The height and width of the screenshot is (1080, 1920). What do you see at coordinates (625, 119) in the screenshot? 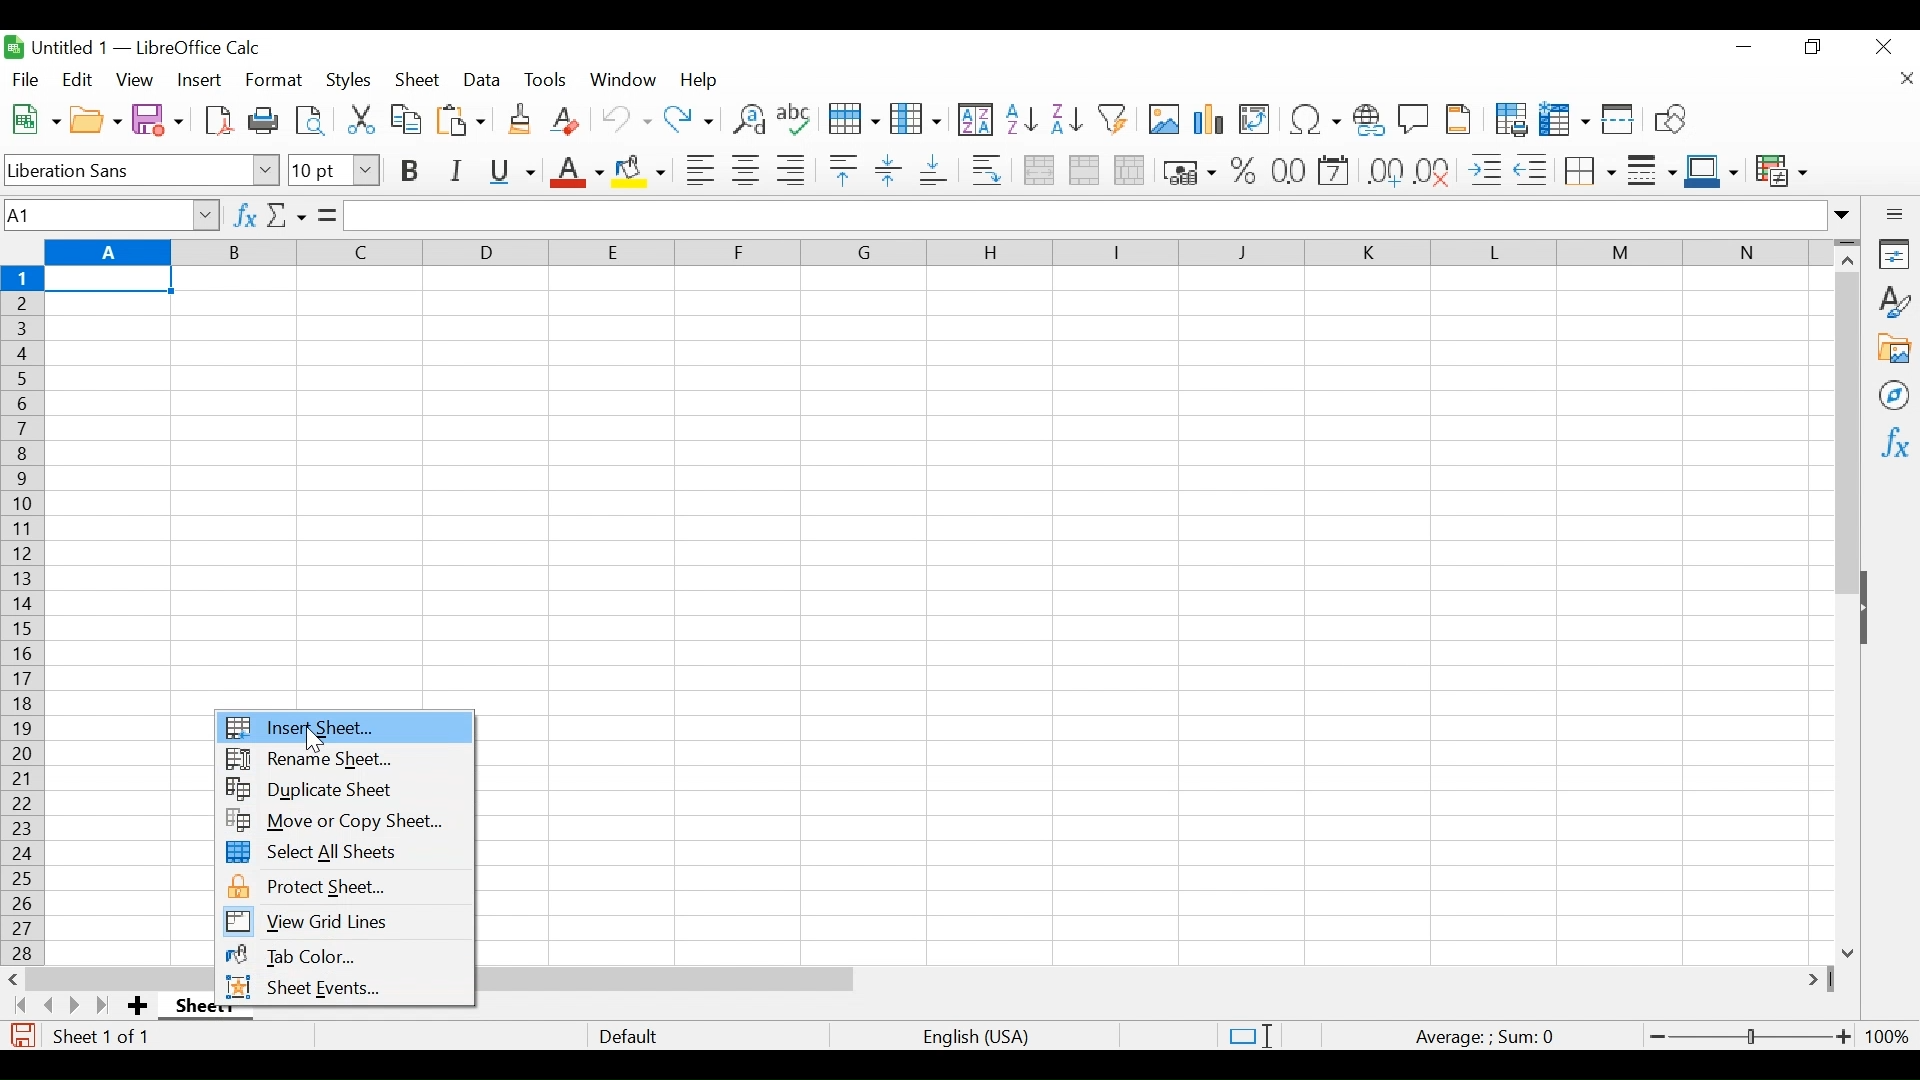
I see `Undo` at bounding box center [625, 119].